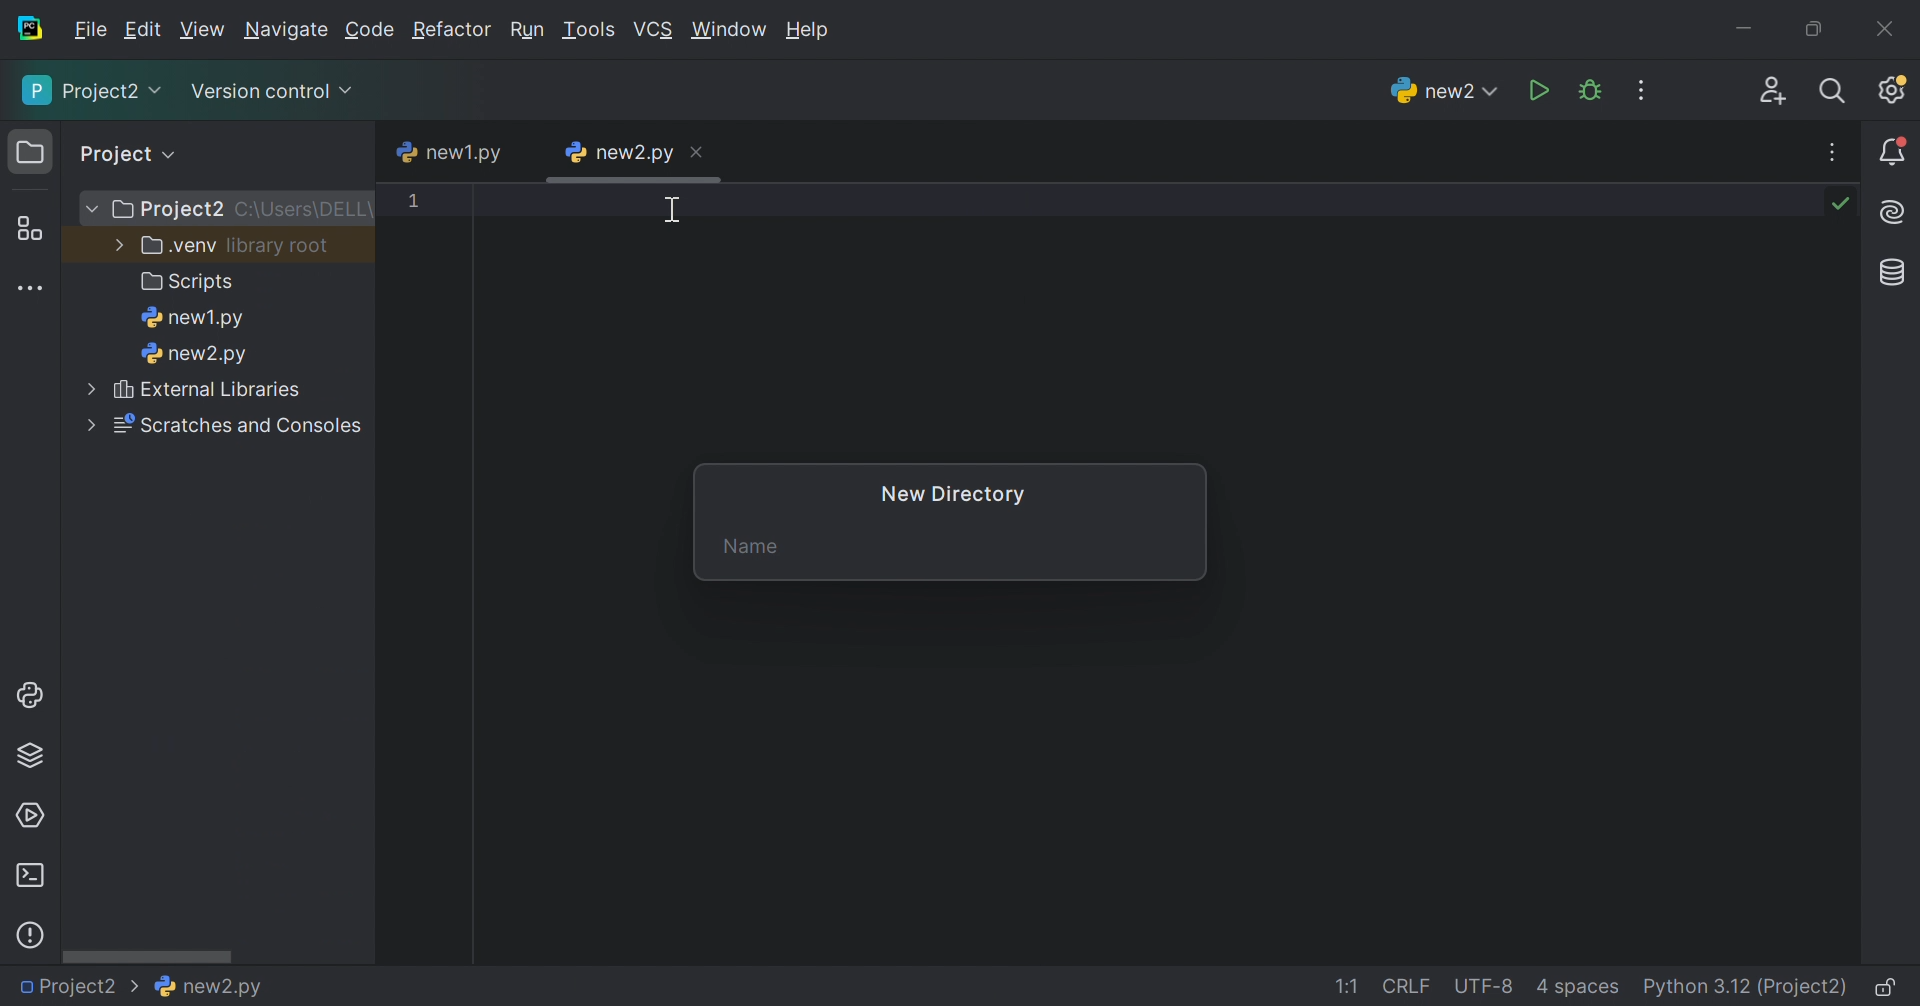 This screenshot has height=1006, width=1920. Describe the element at coordinates (1836, 94) in the screenshot. I see `Search everywhere` at that location.